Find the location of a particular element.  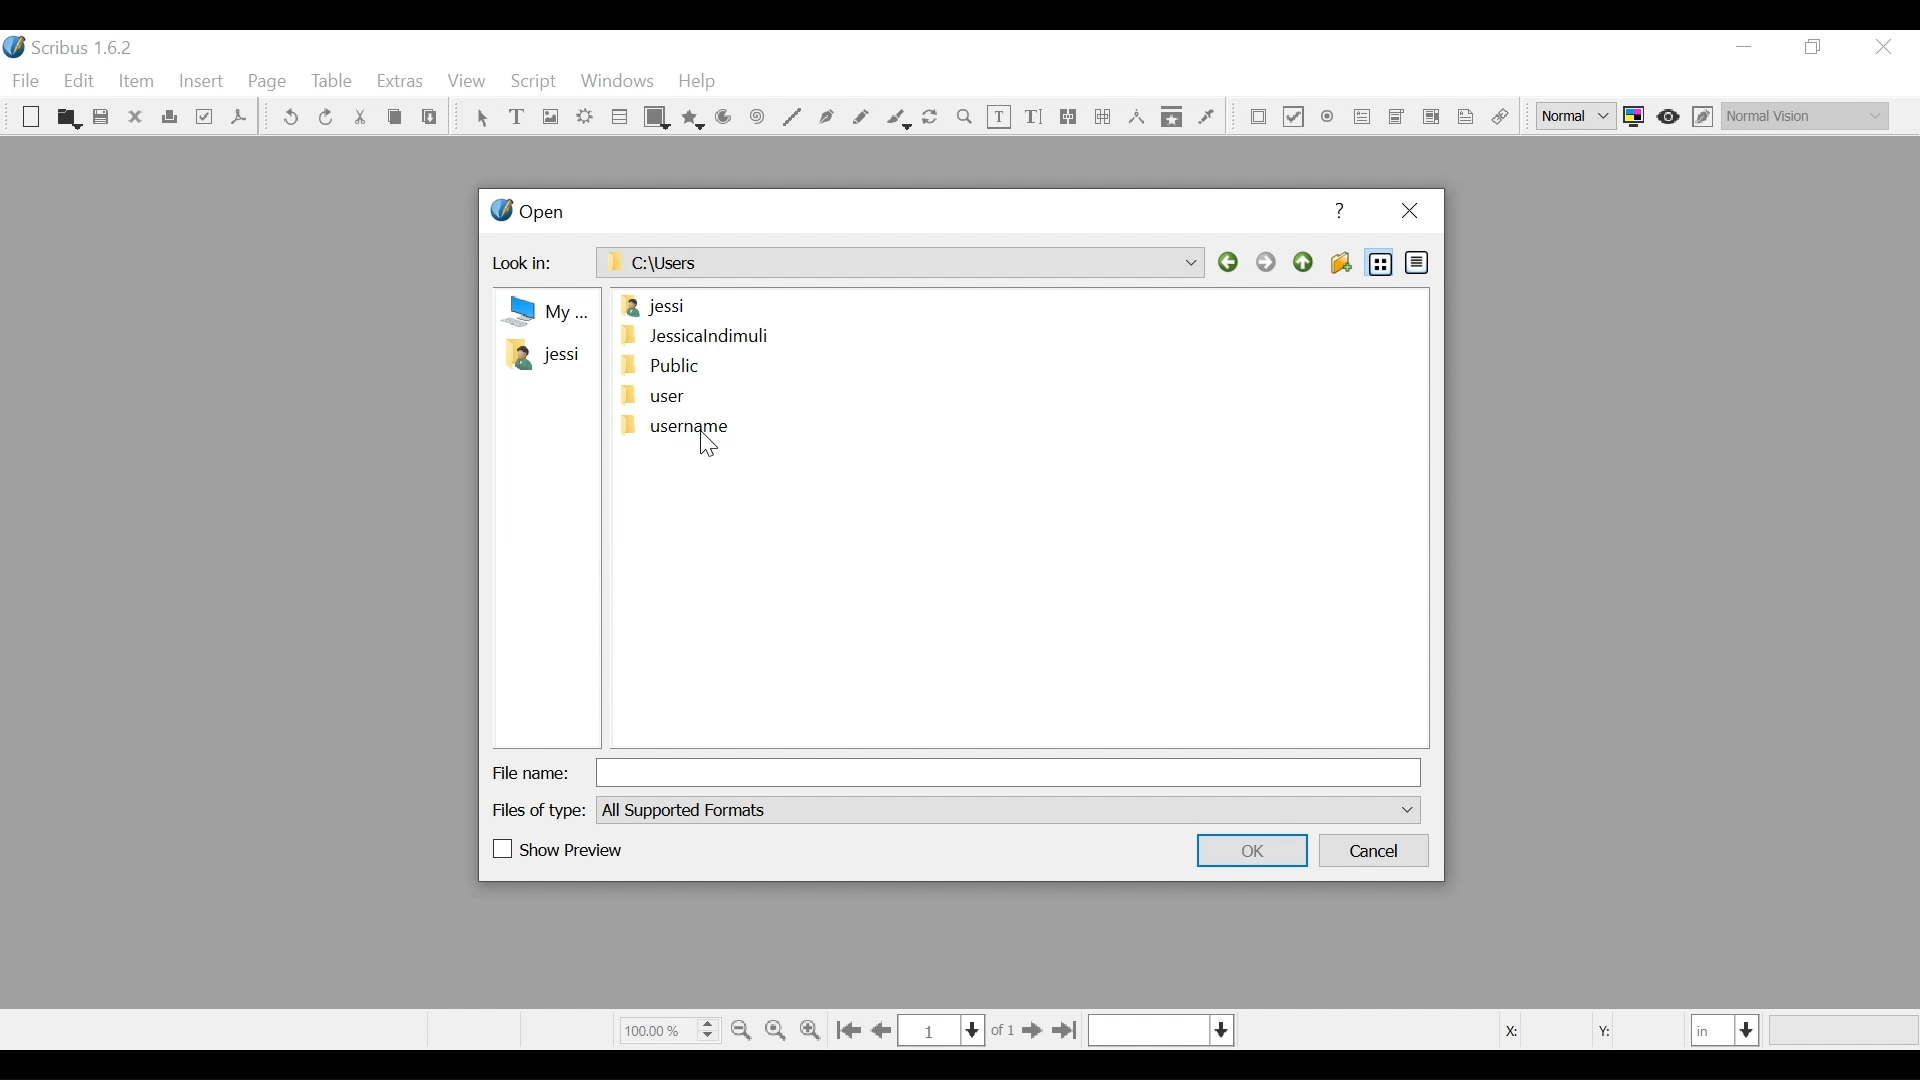

Detail View is located at coordinates (1415, 261).